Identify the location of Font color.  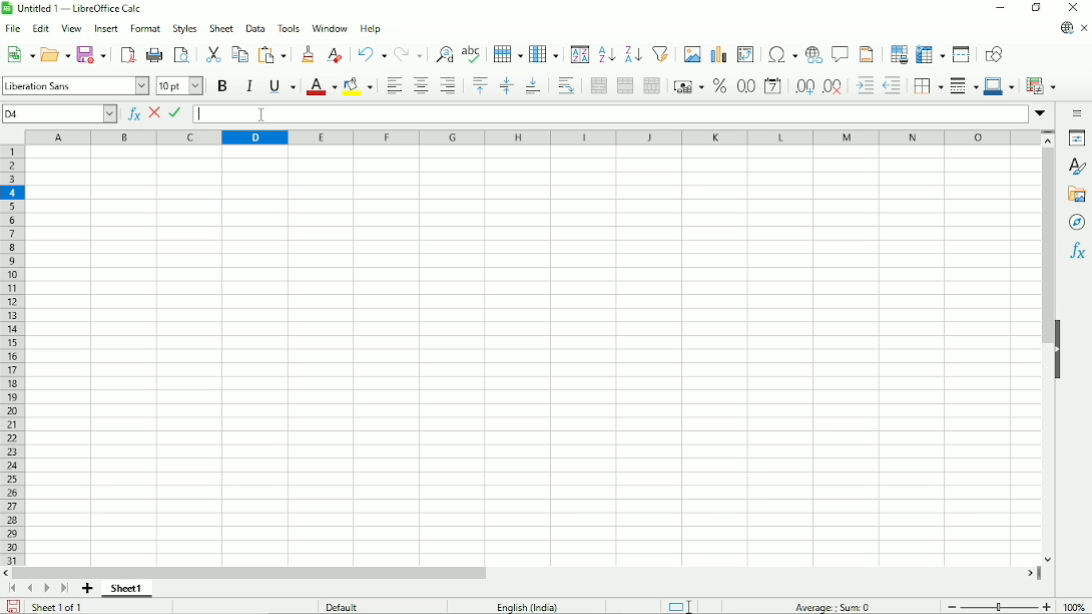
(180, 85).